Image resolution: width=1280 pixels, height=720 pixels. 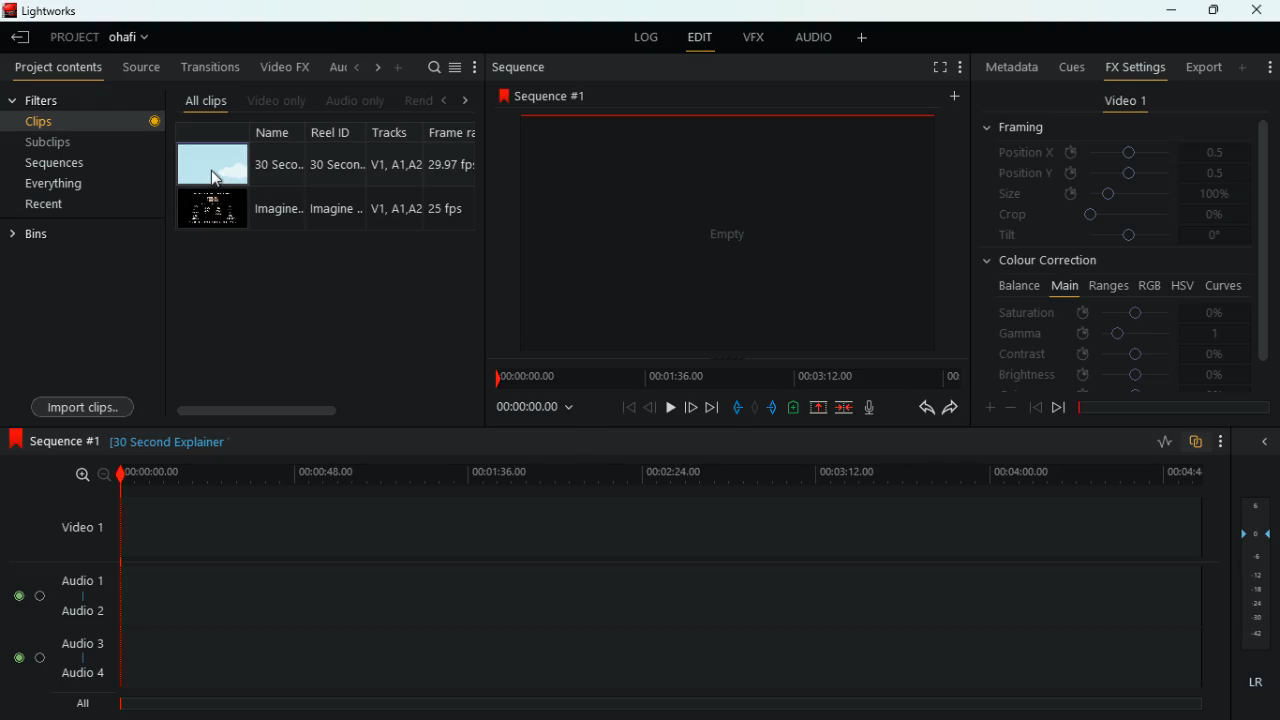 I want to click on more, so click(x=398, y=67).